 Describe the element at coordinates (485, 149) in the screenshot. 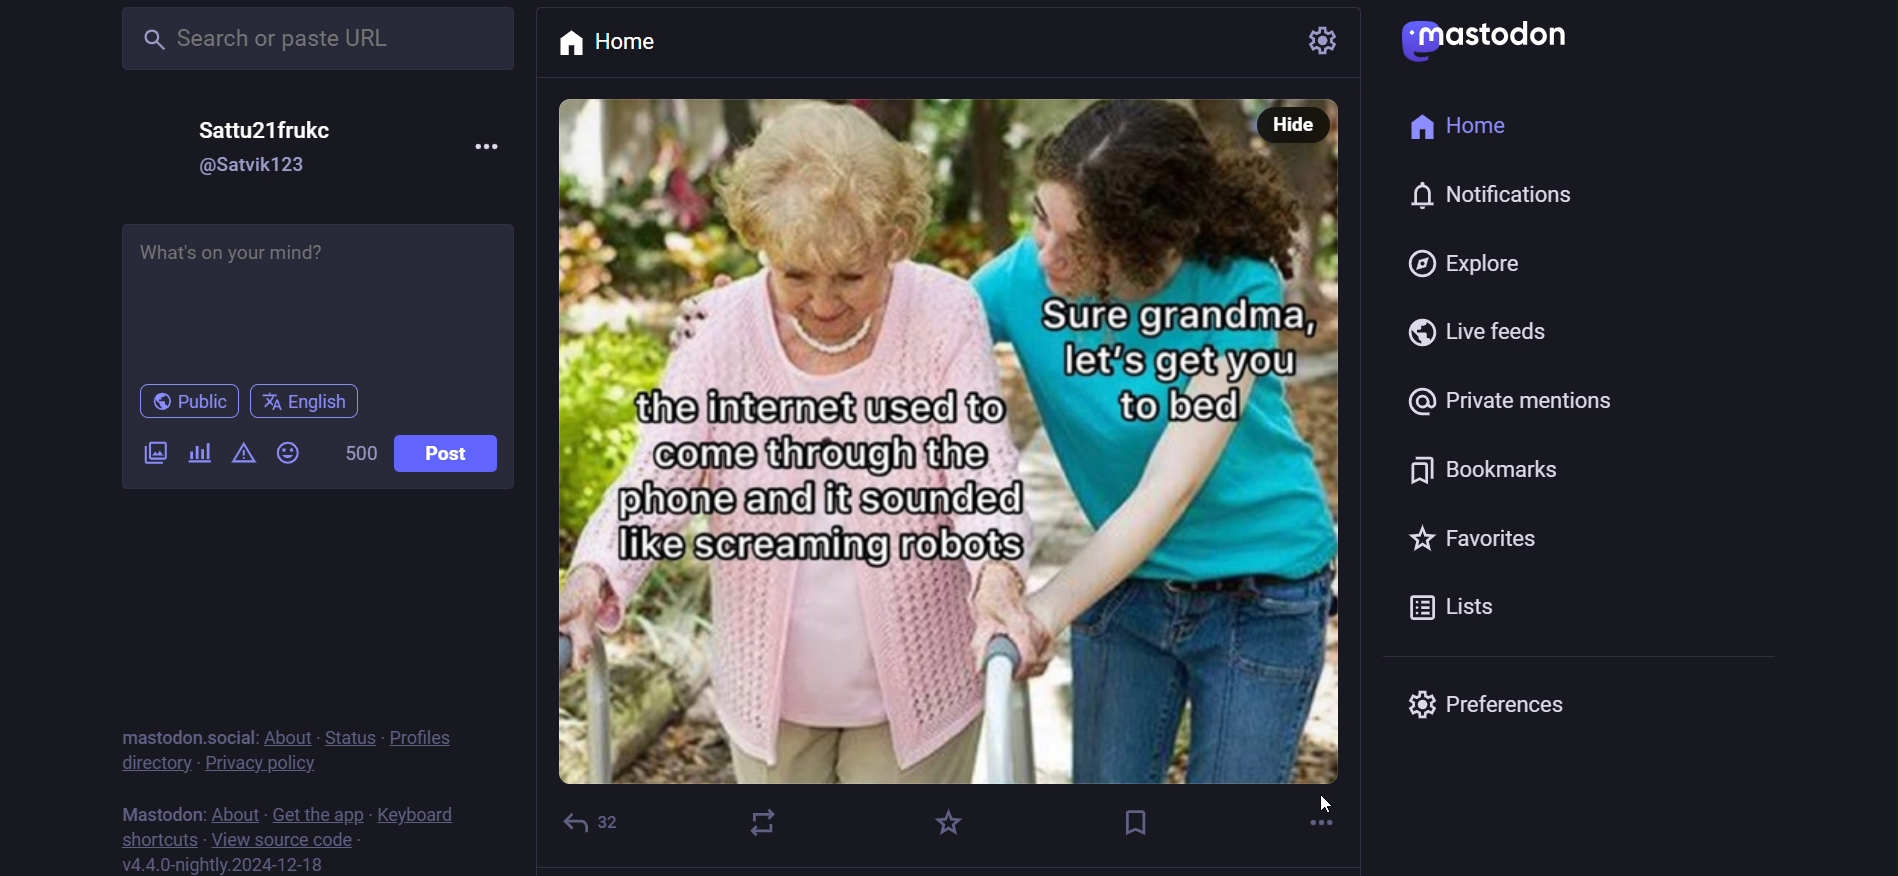

I see `more` at that location.